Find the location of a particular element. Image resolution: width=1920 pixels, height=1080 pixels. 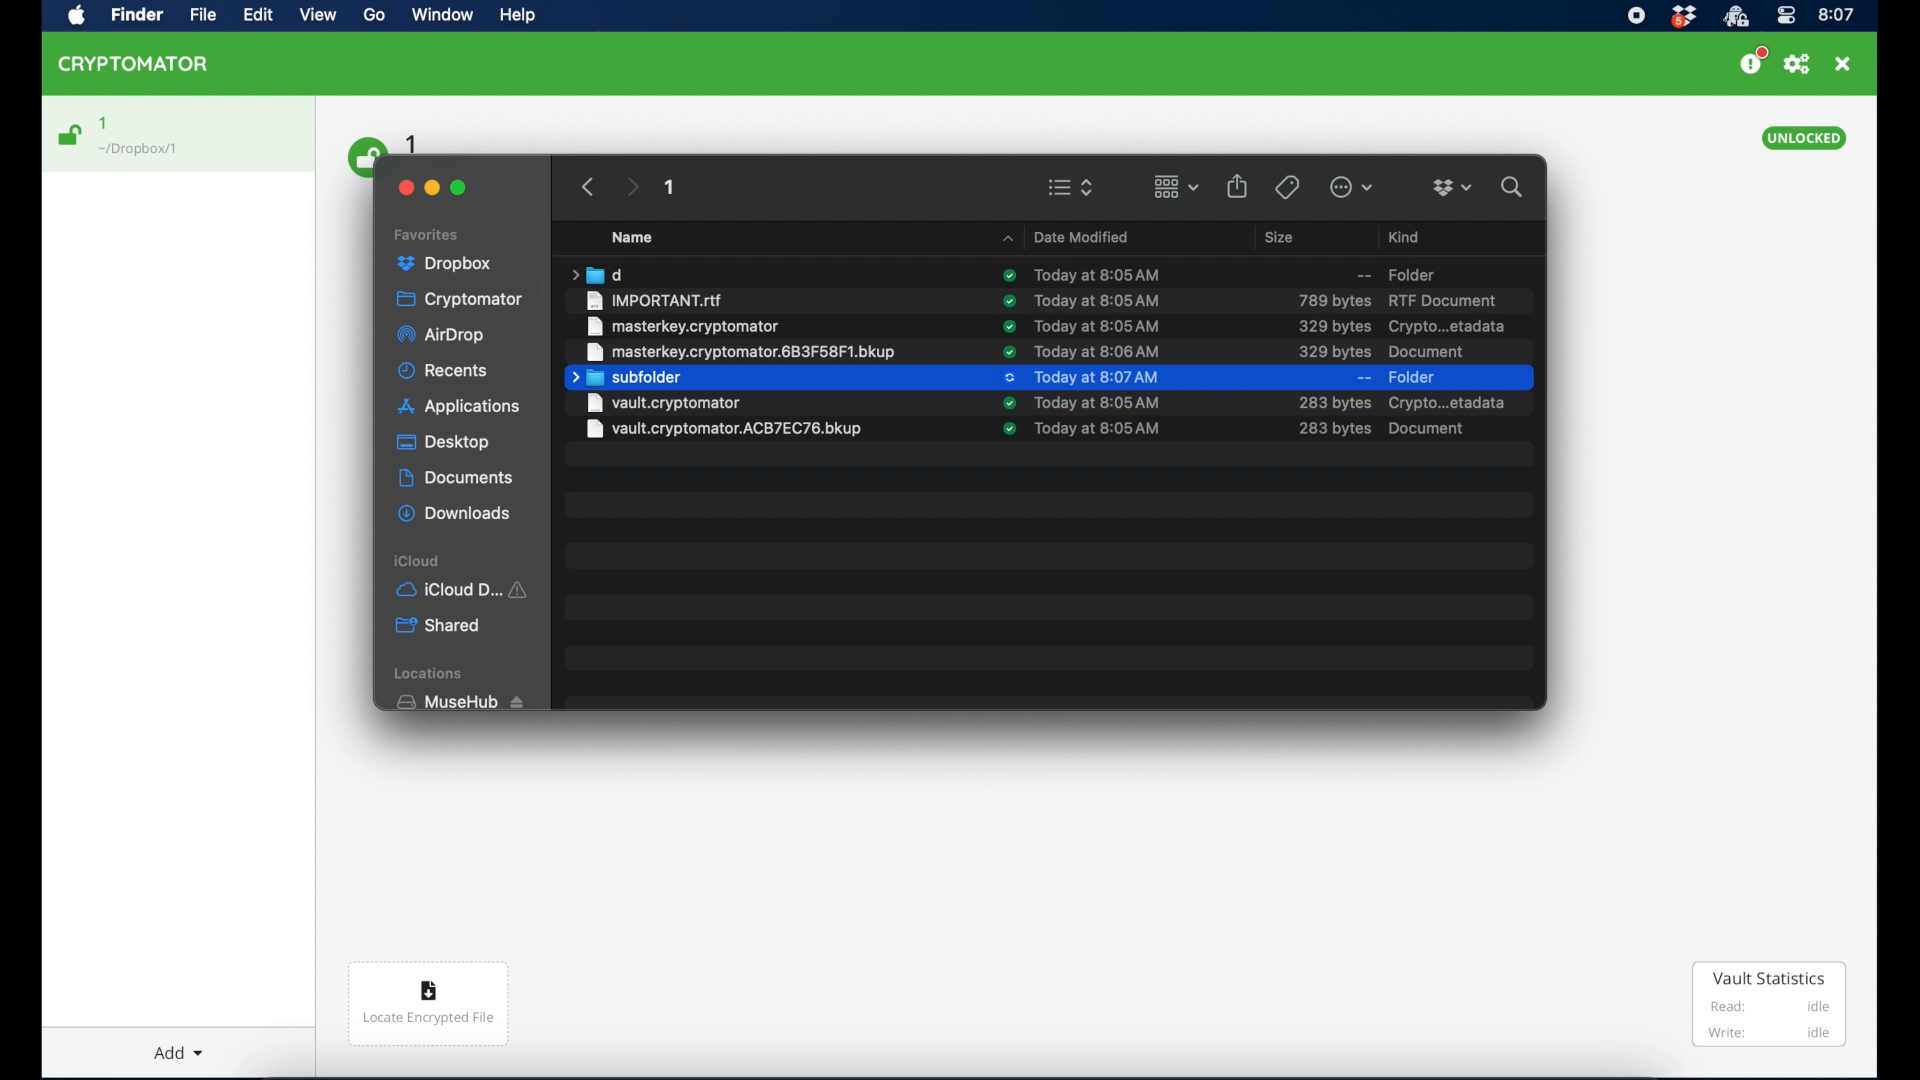

file name is located at coordinates (683, 326).